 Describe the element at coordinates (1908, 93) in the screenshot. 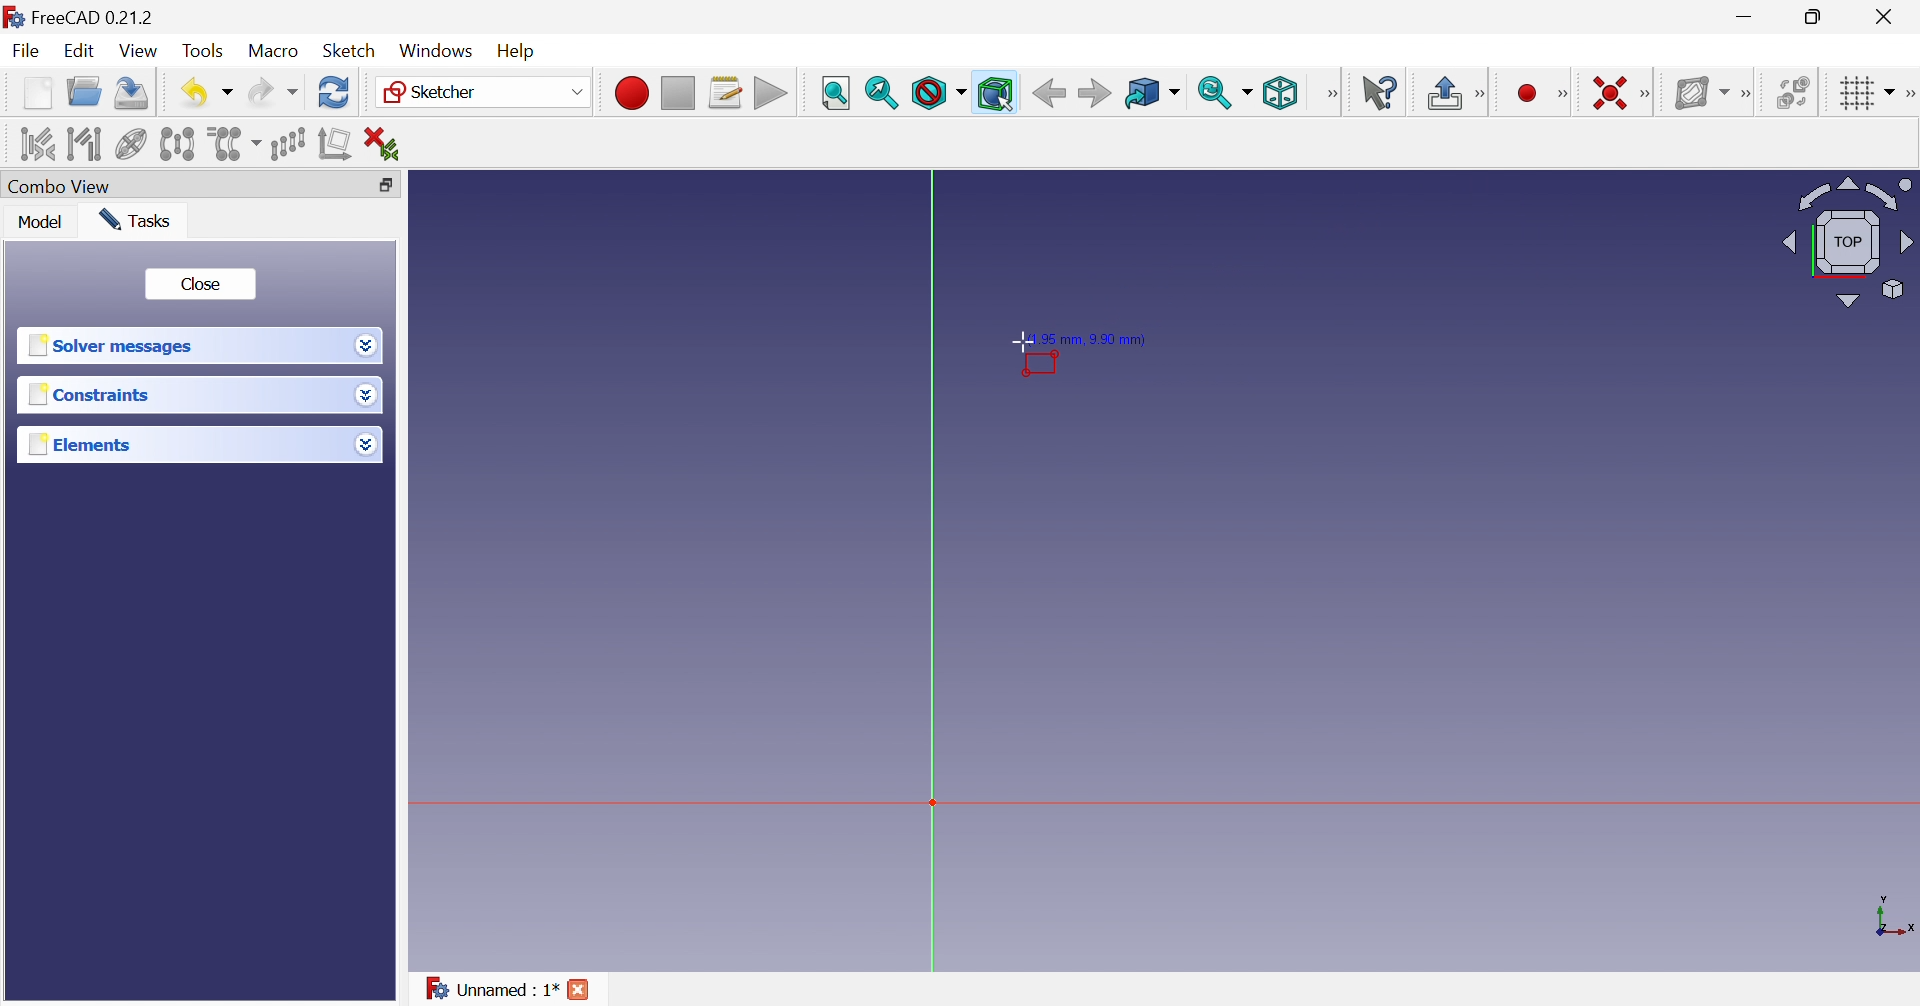

I see `[Sketcher edit tools]` at that location.